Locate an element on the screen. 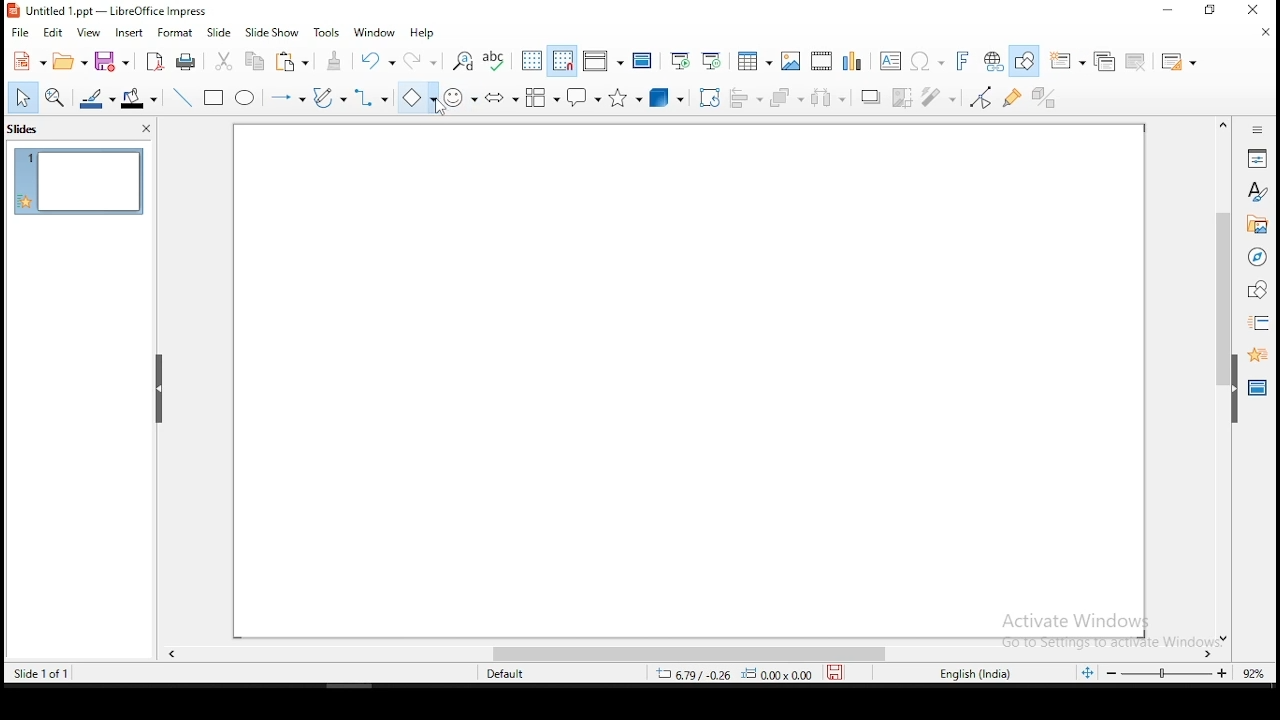  fit to slide is located at coordinates (1089, 676).